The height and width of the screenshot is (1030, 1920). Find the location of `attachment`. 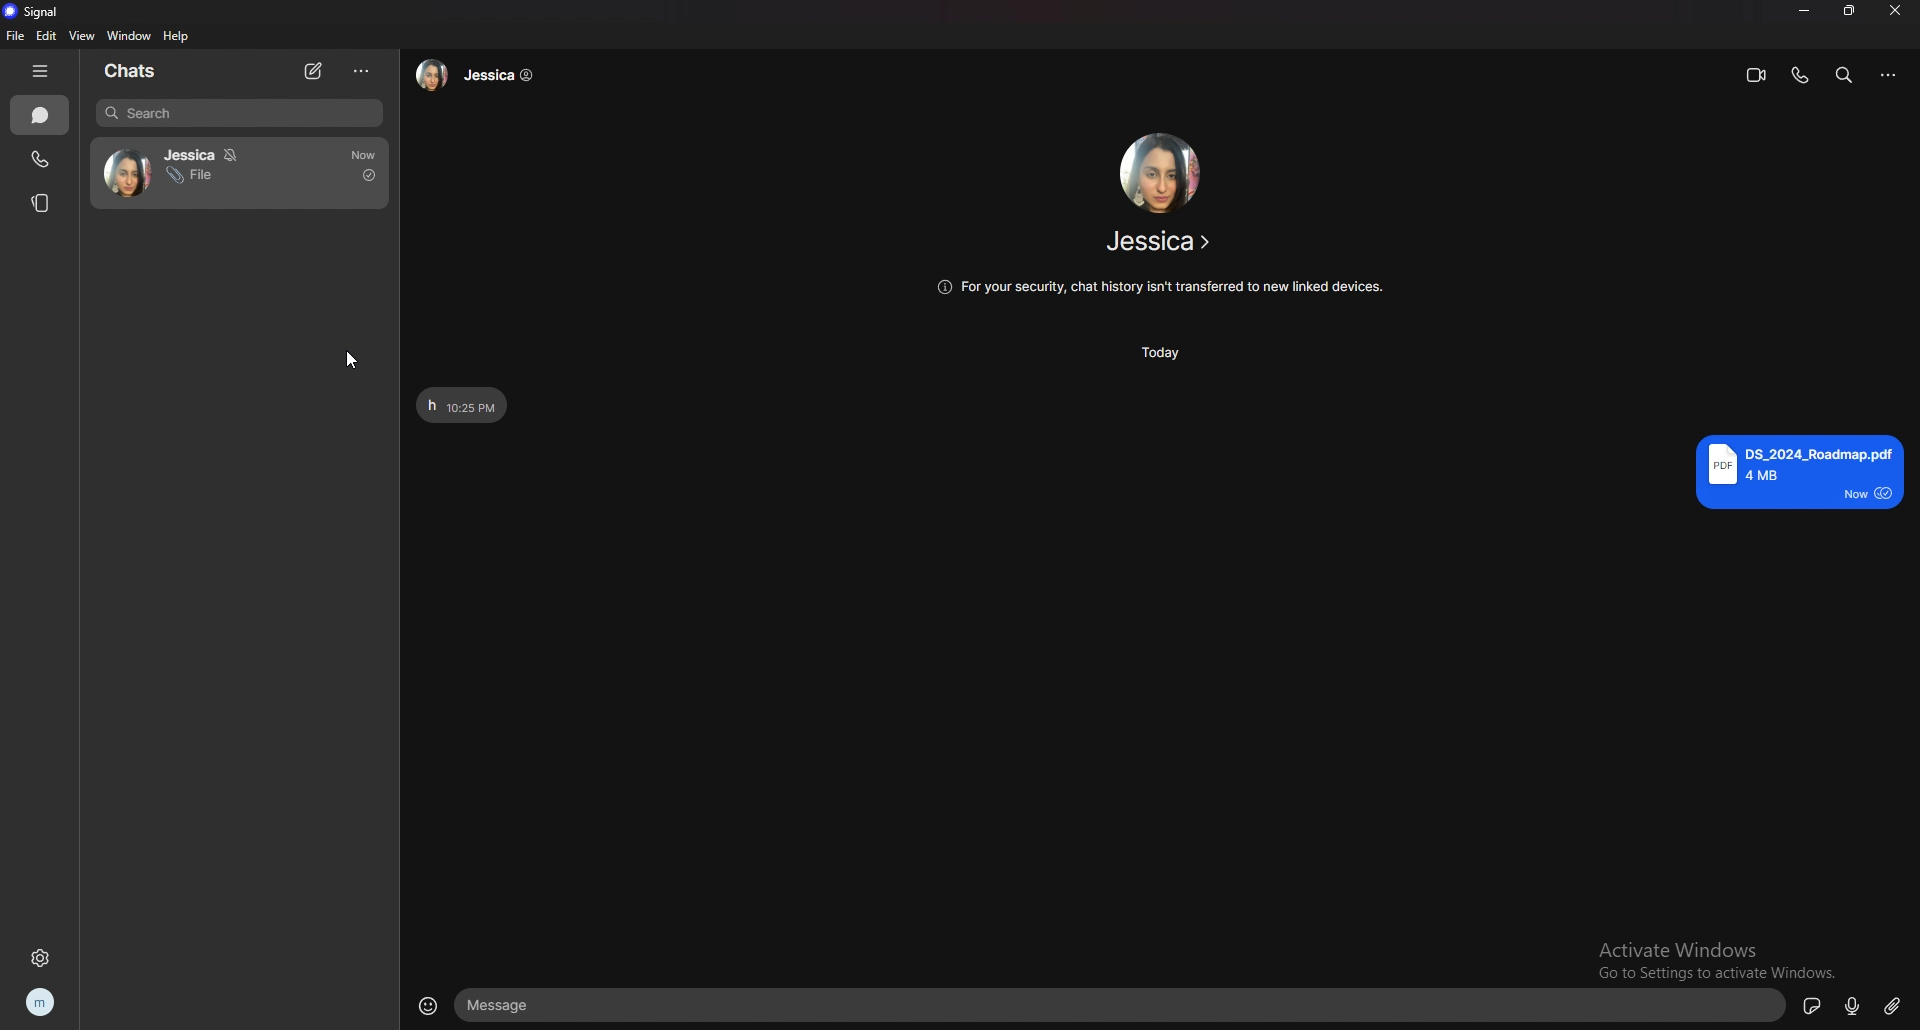

attachment is located at coordinates (1893, 1004).